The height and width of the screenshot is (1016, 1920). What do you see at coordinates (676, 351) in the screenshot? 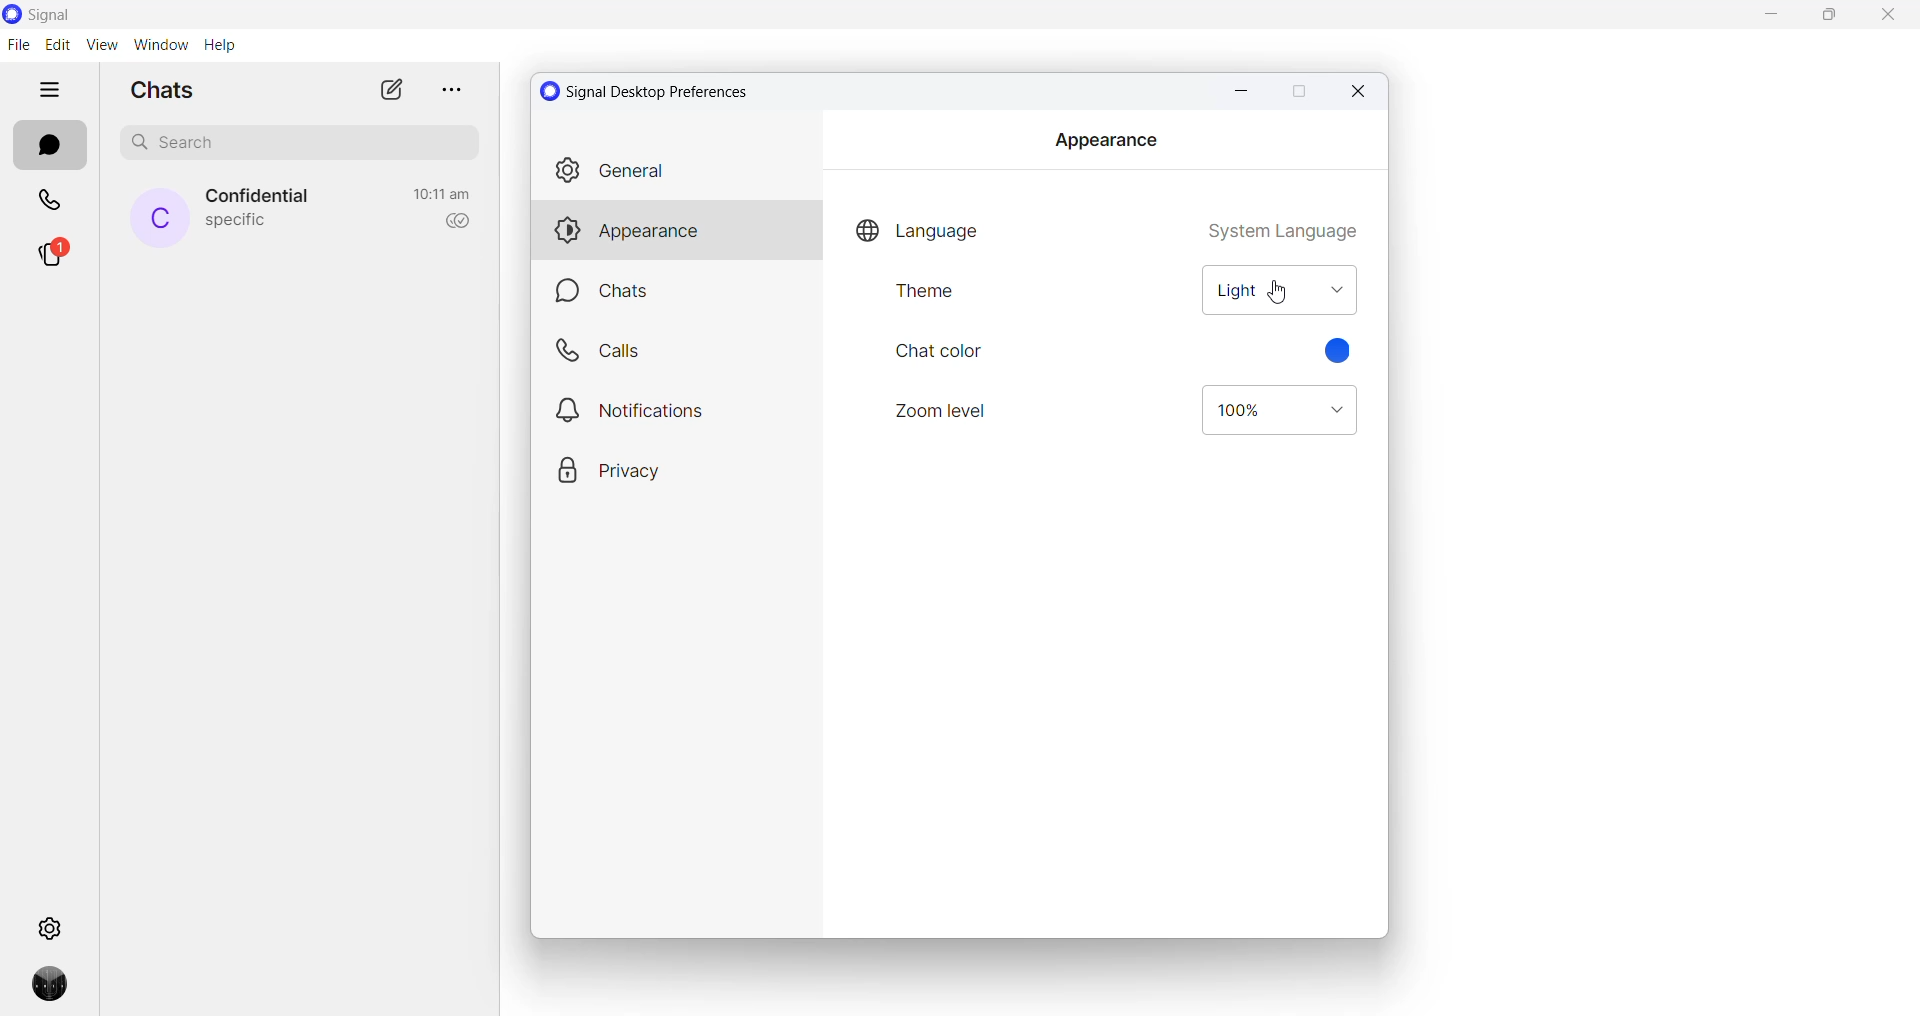
I see `` at bounding box center [676, 351].